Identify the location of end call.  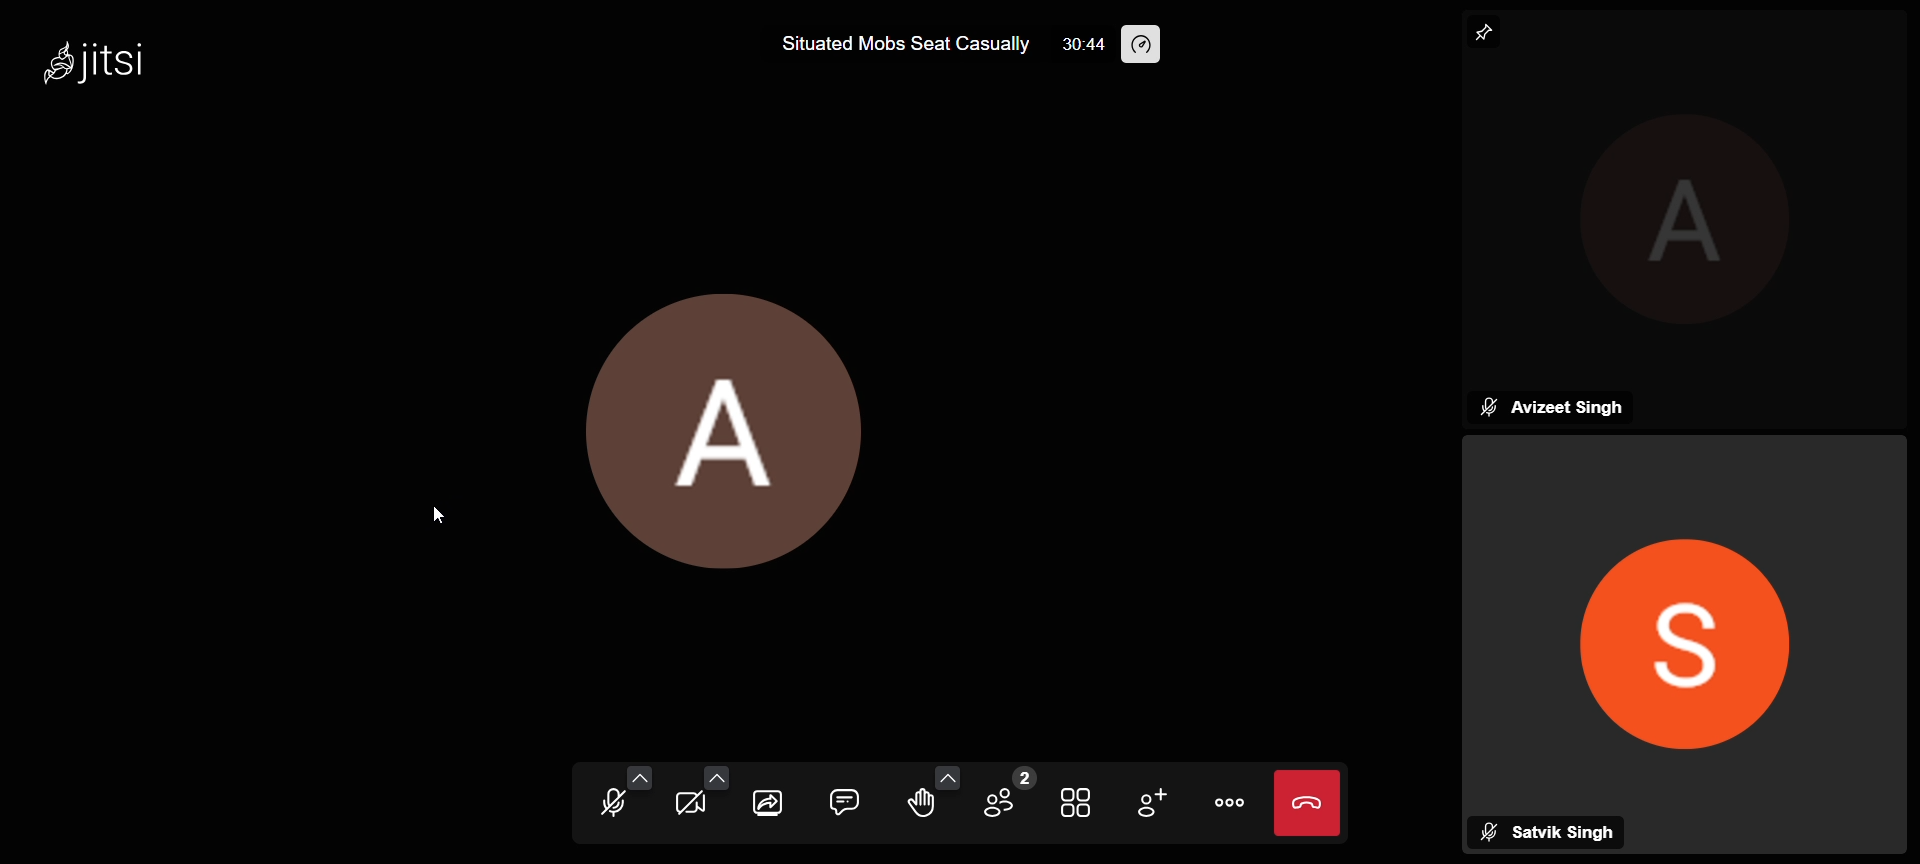
(1310, 802).